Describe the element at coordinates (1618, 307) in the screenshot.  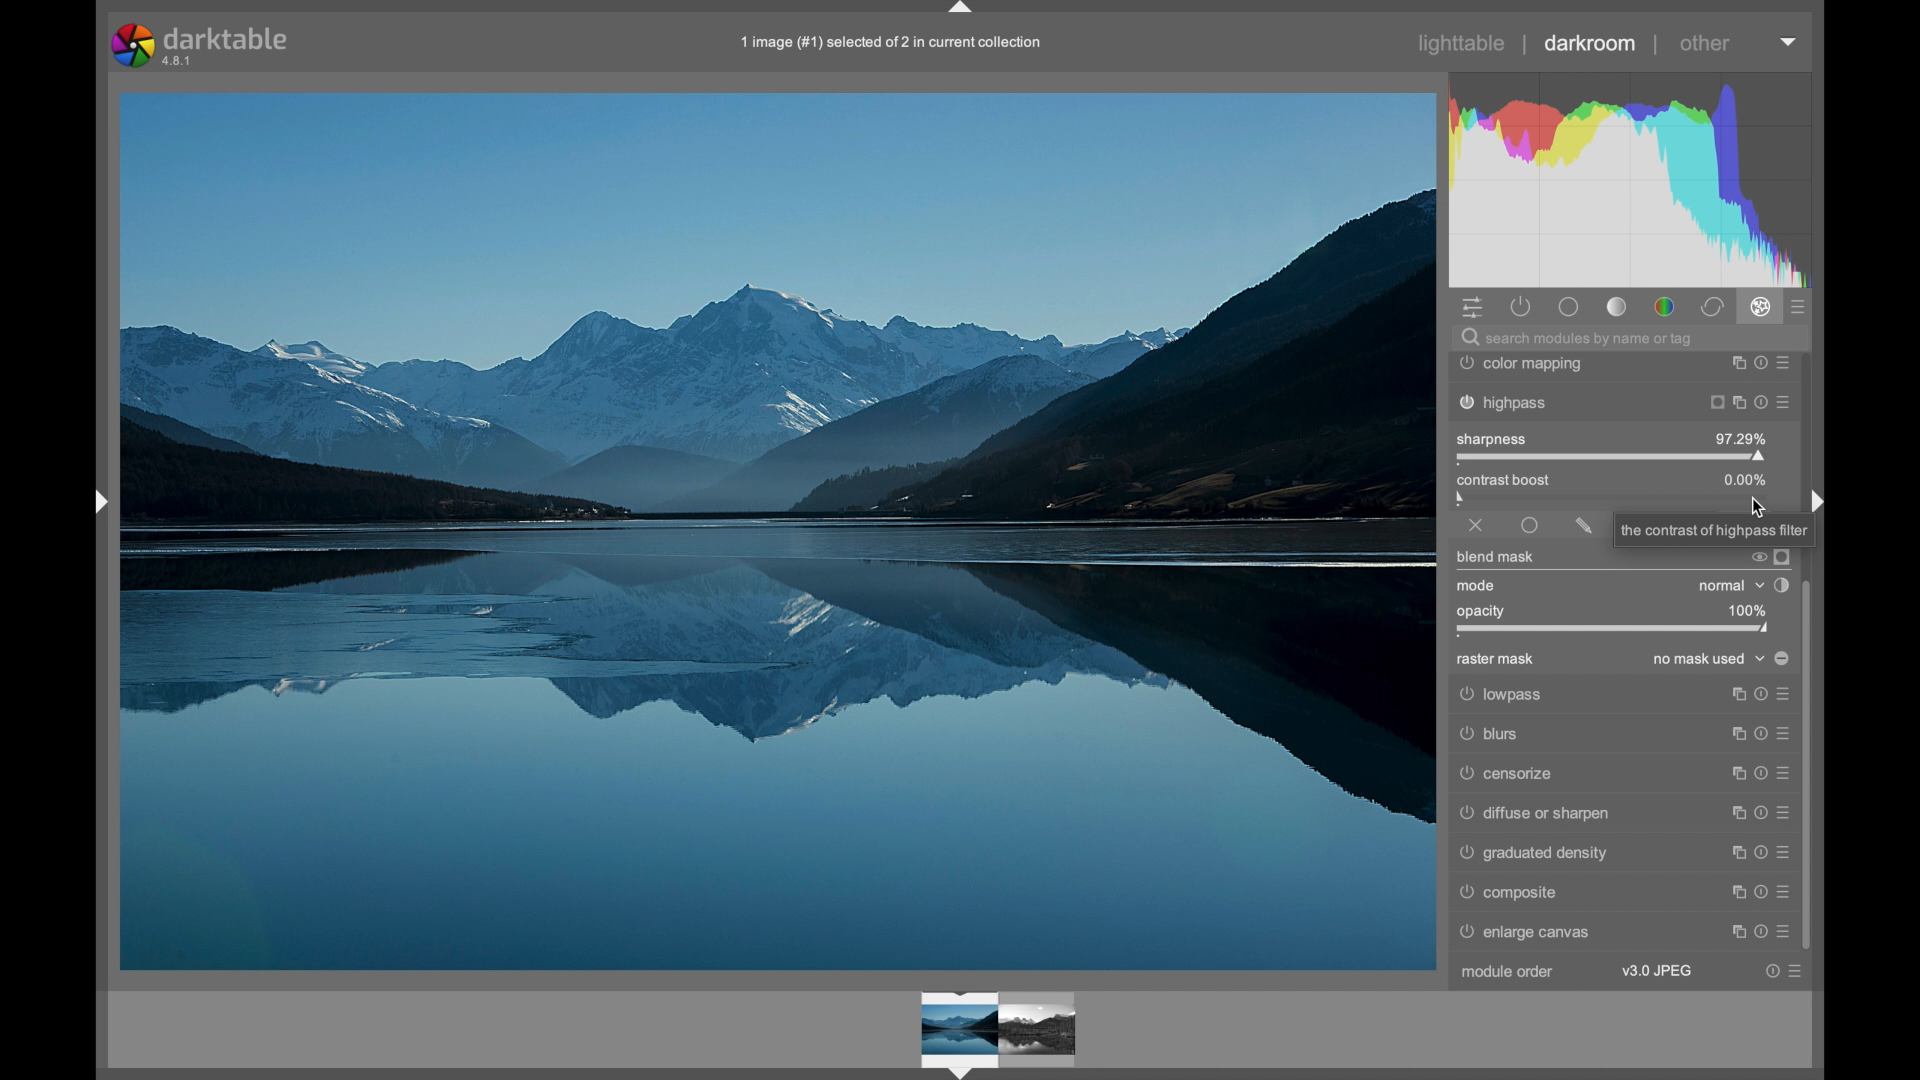
I see `tone` at that location.